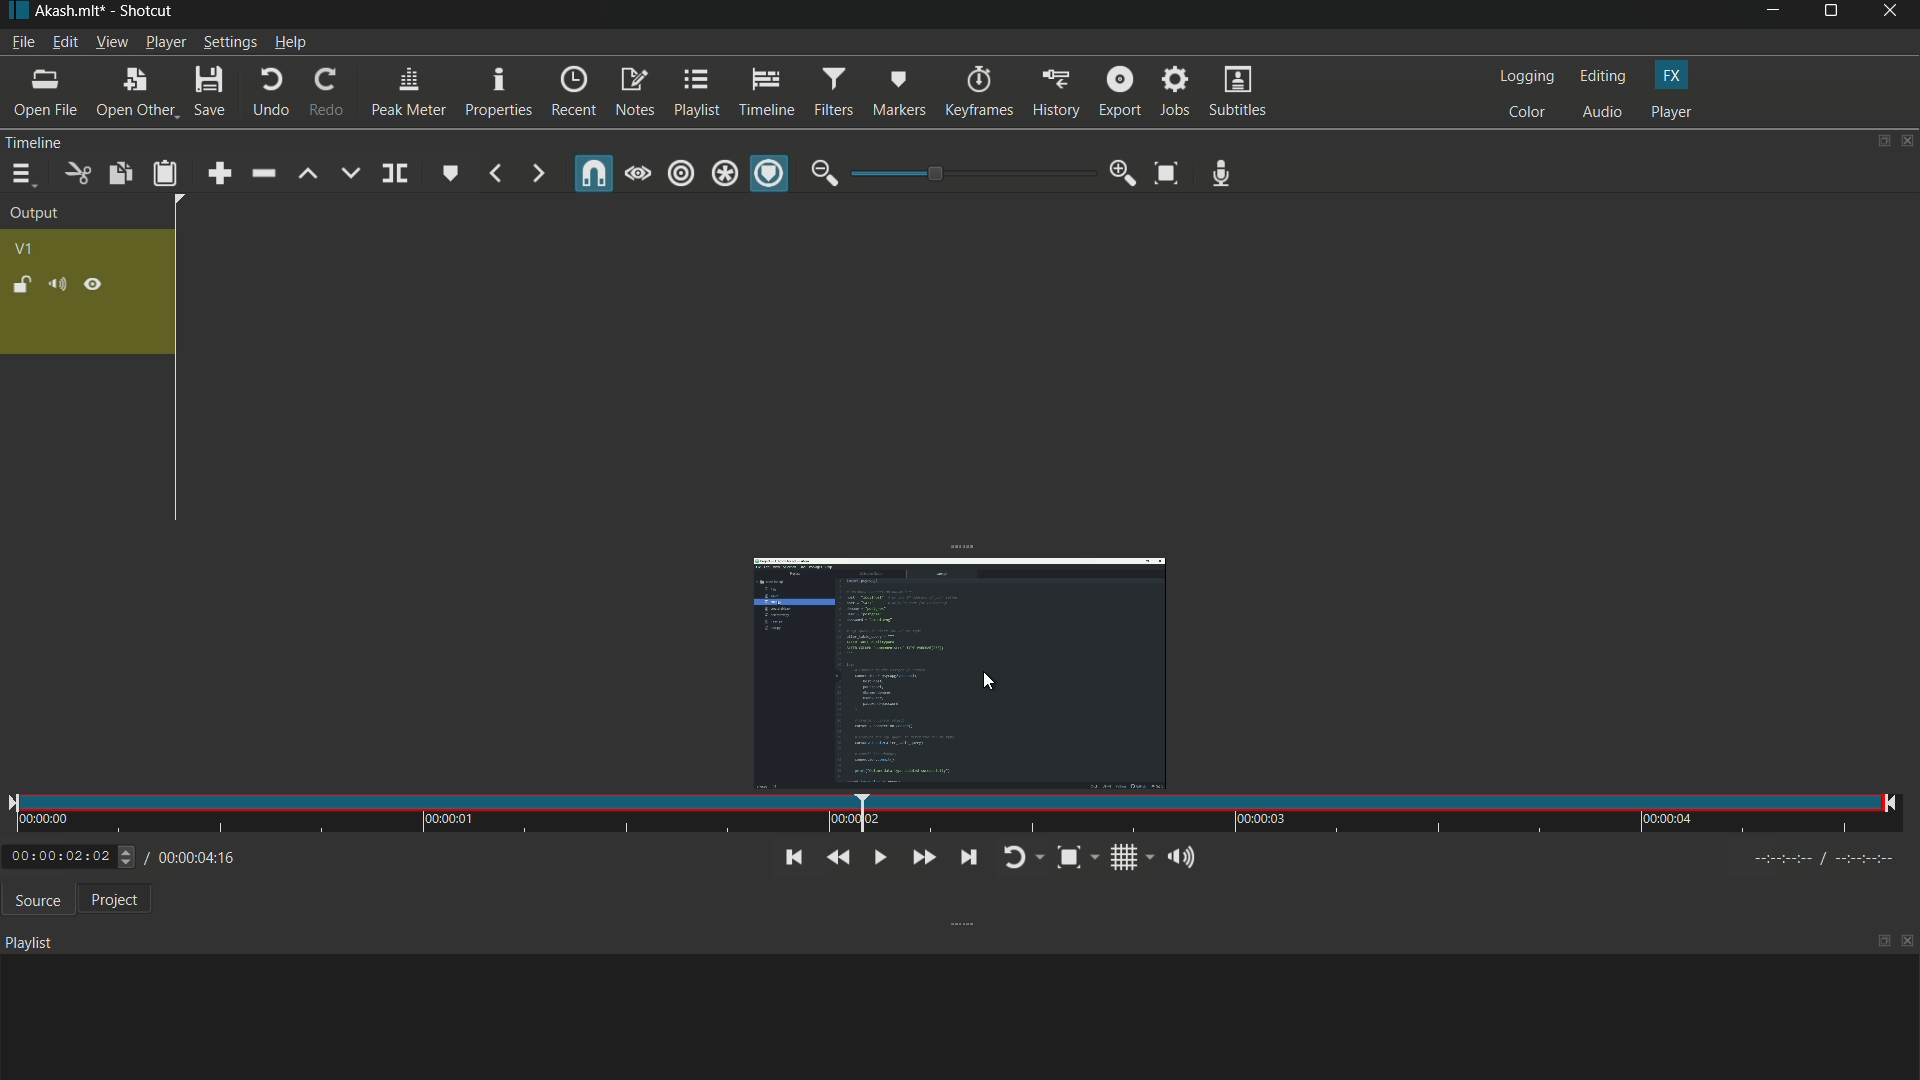 The width and height of the screenshot is (1920, 1080). I want to click on output, so click(35, 215).